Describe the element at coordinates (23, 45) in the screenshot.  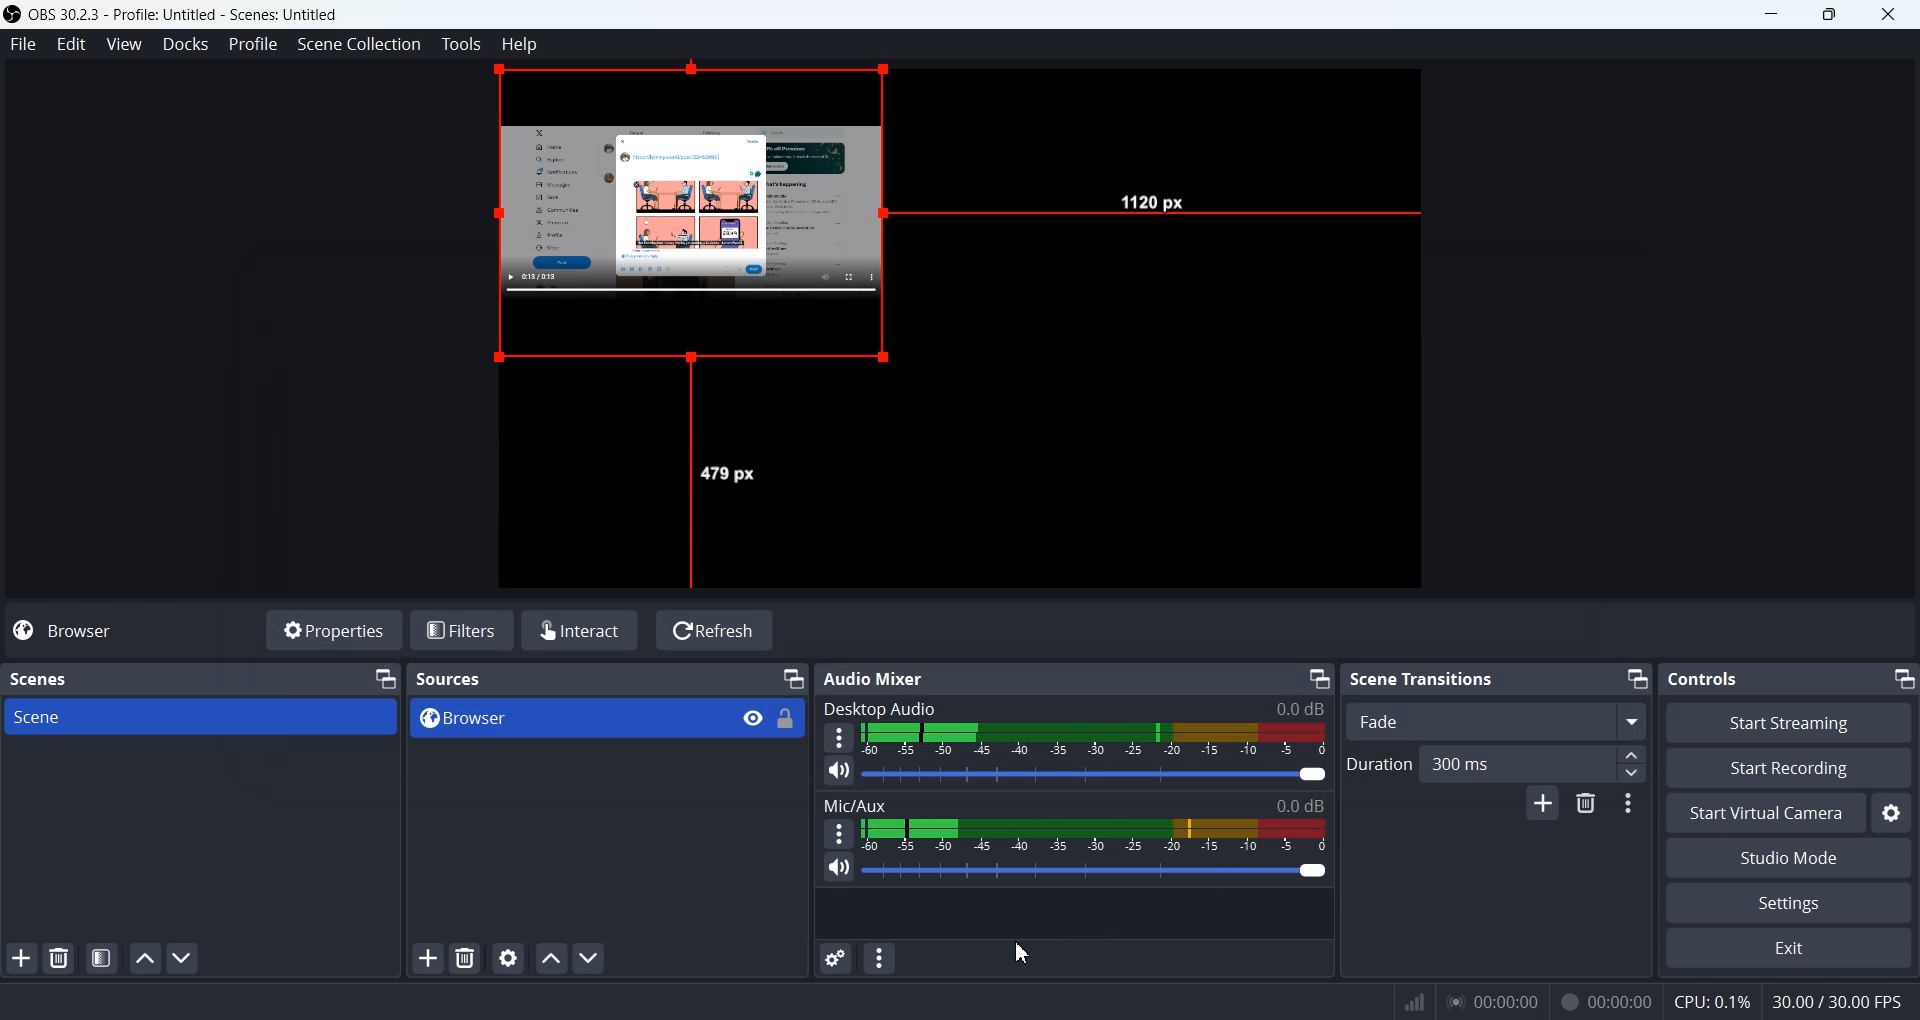
I see `File` at that location.